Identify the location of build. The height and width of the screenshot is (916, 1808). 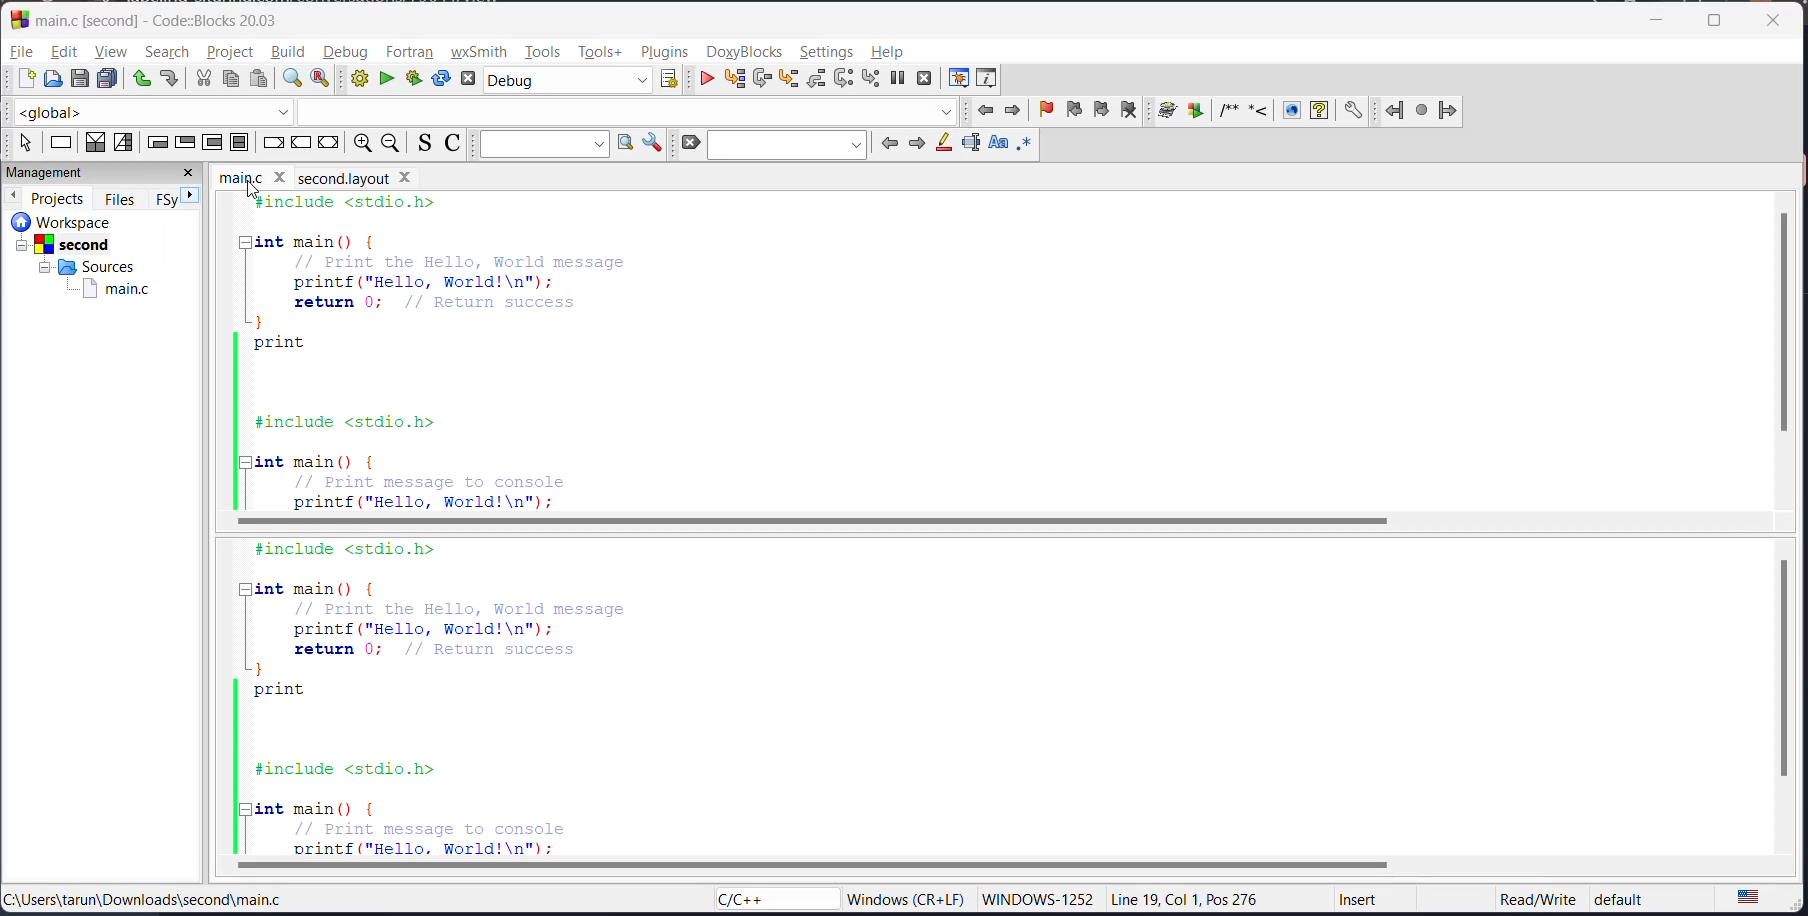
(362, 80).